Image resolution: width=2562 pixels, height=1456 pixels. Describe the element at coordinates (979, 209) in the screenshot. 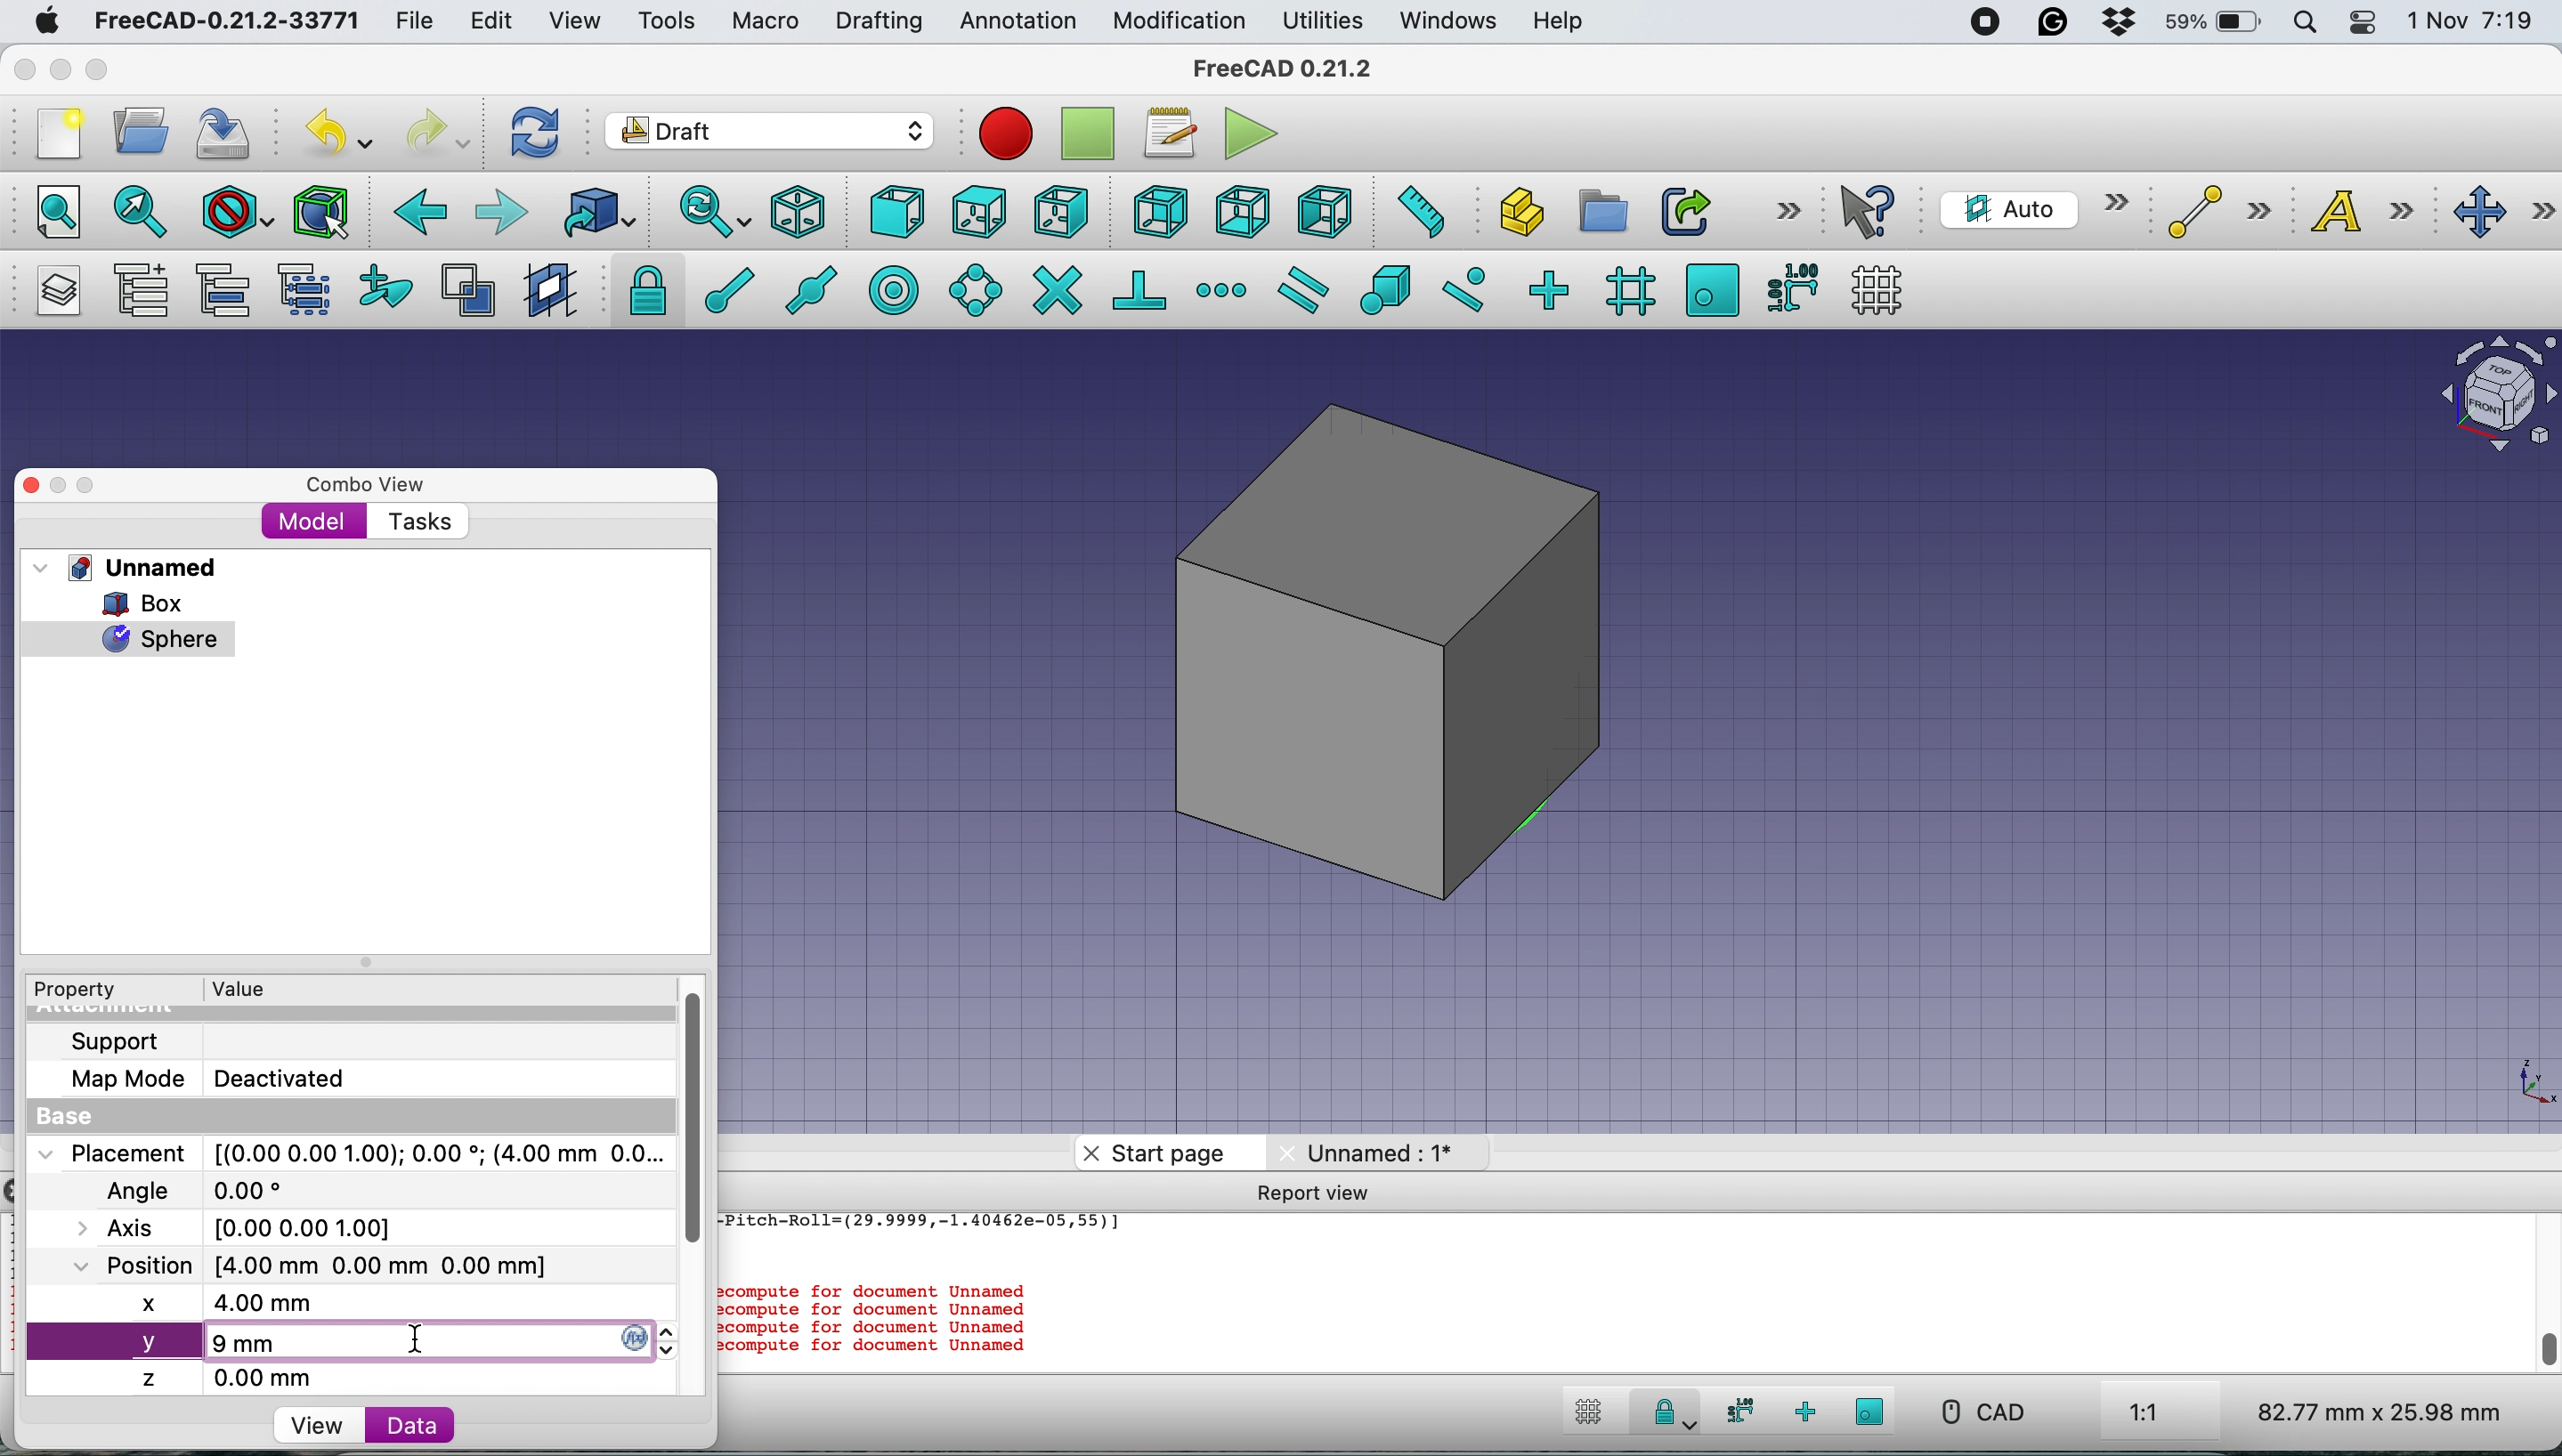

I see `top` at that location.